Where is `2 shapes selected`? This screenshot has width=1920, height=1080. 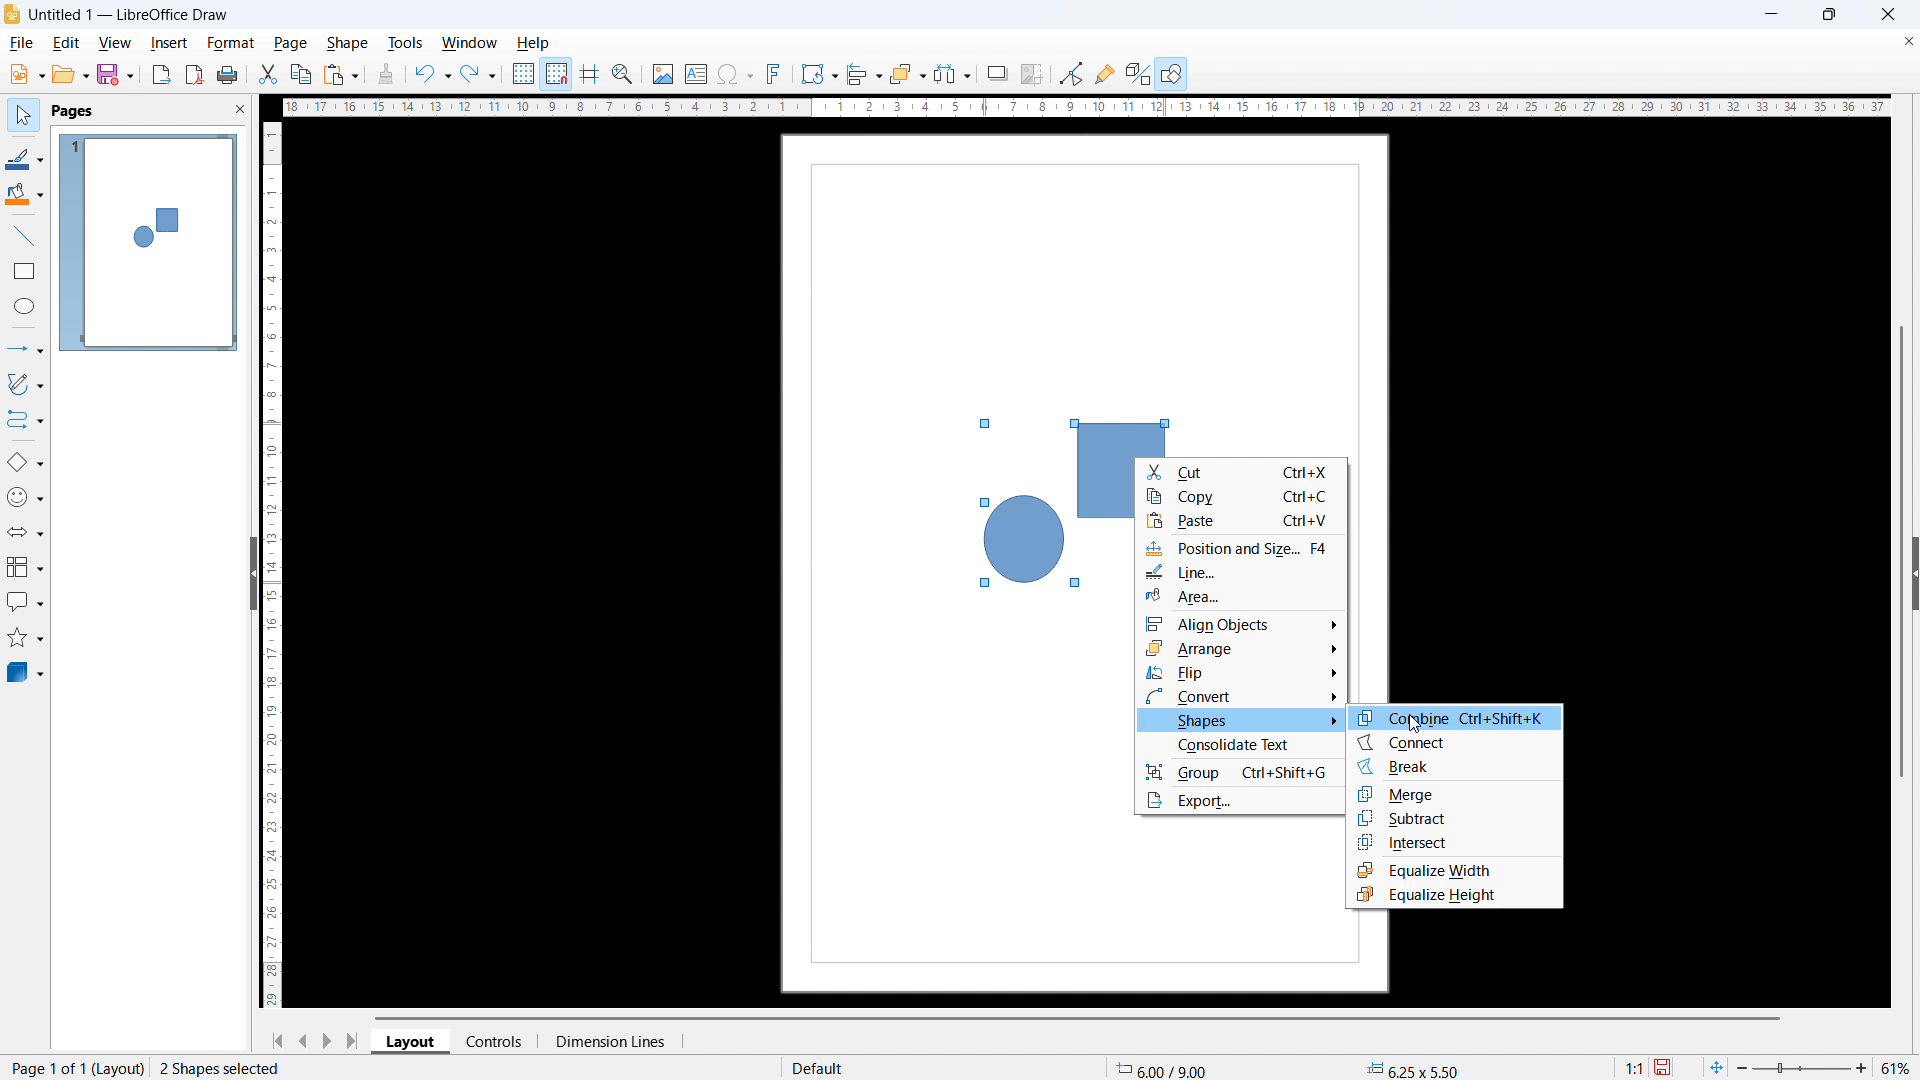
2 shapes selected is located at coordinates (224, 1067).